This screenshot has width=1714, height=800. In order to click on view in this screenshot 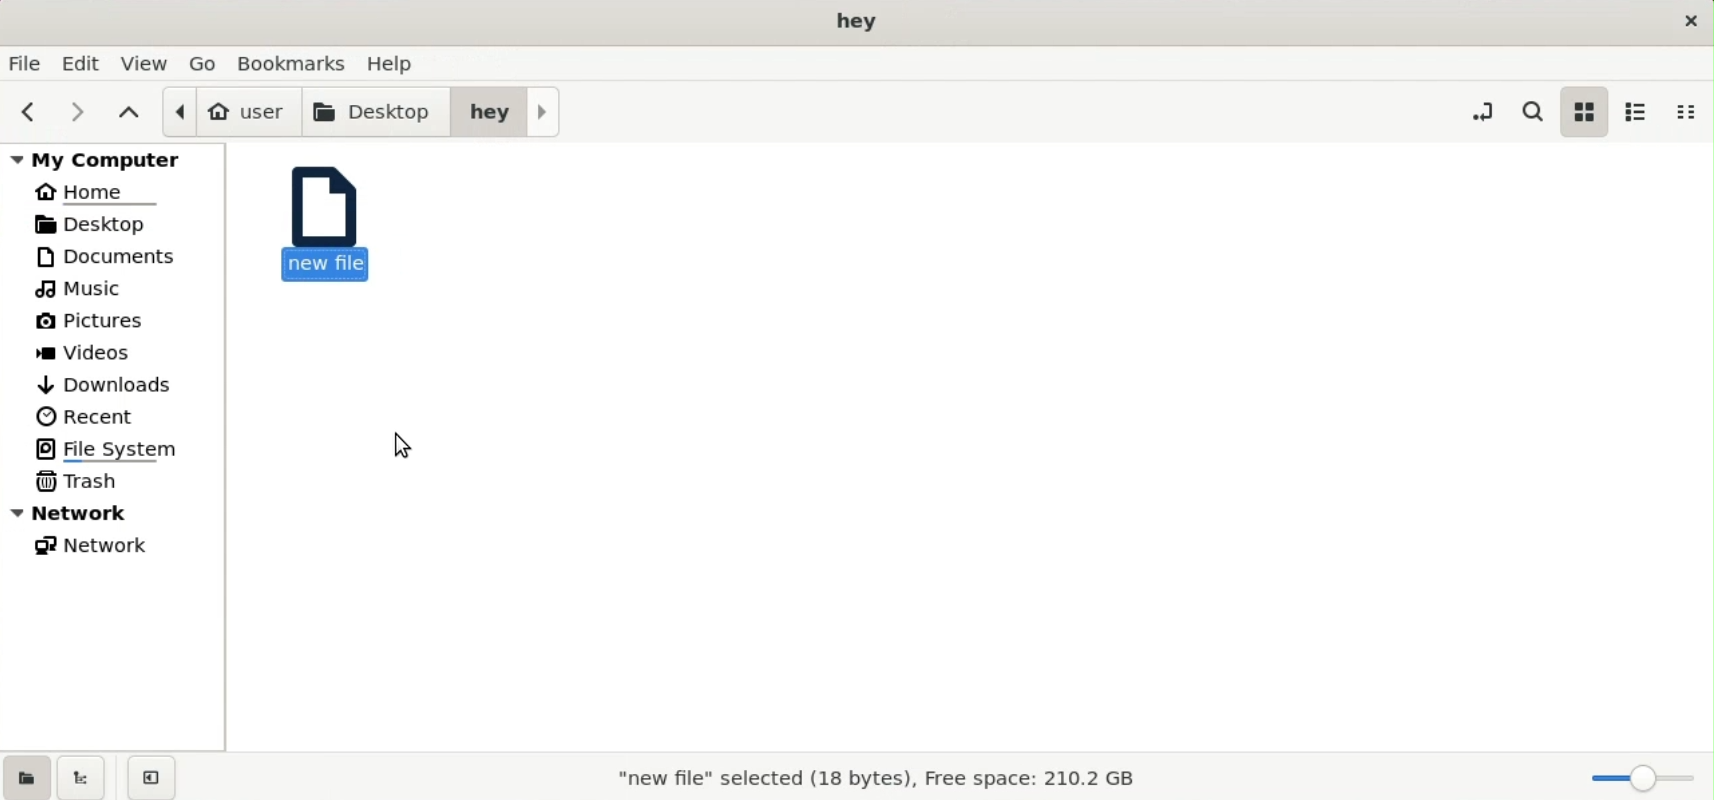, I will do `click(146, 62)`.